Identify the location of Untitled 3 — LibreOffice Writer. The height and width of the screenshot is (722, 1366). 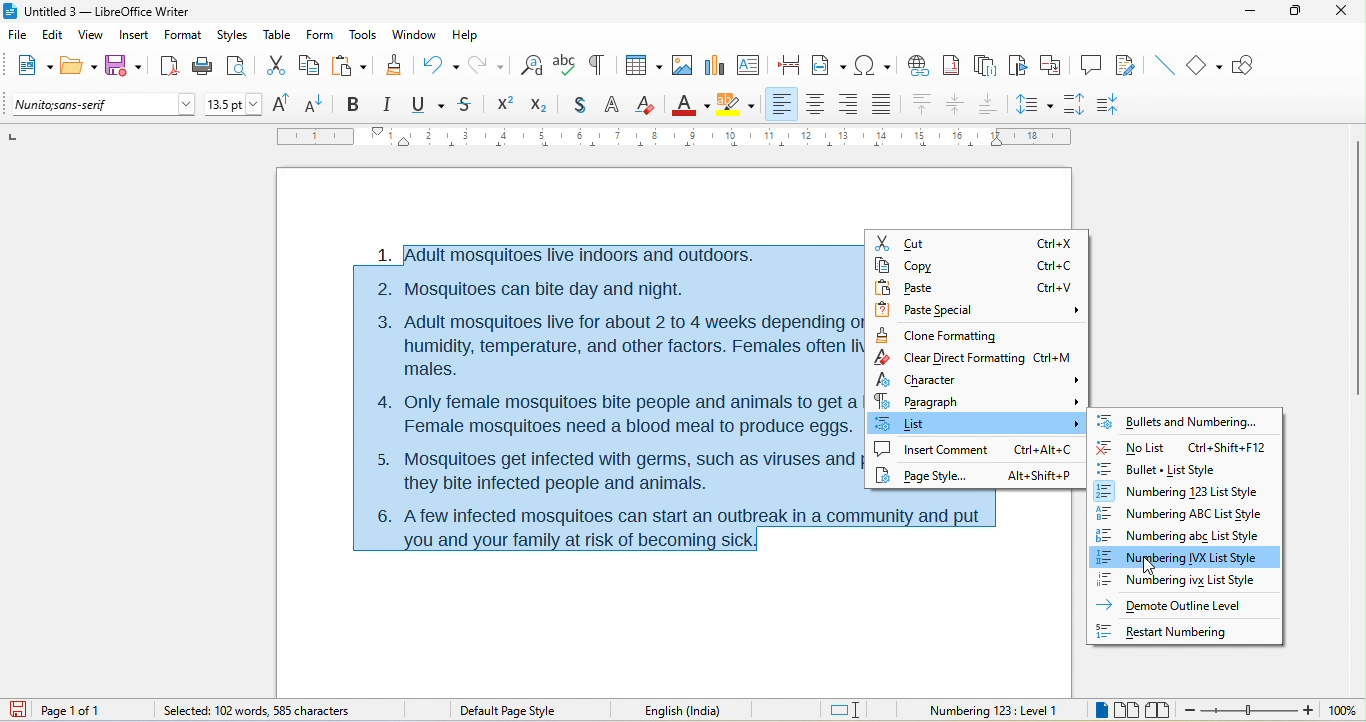
(105, 11).